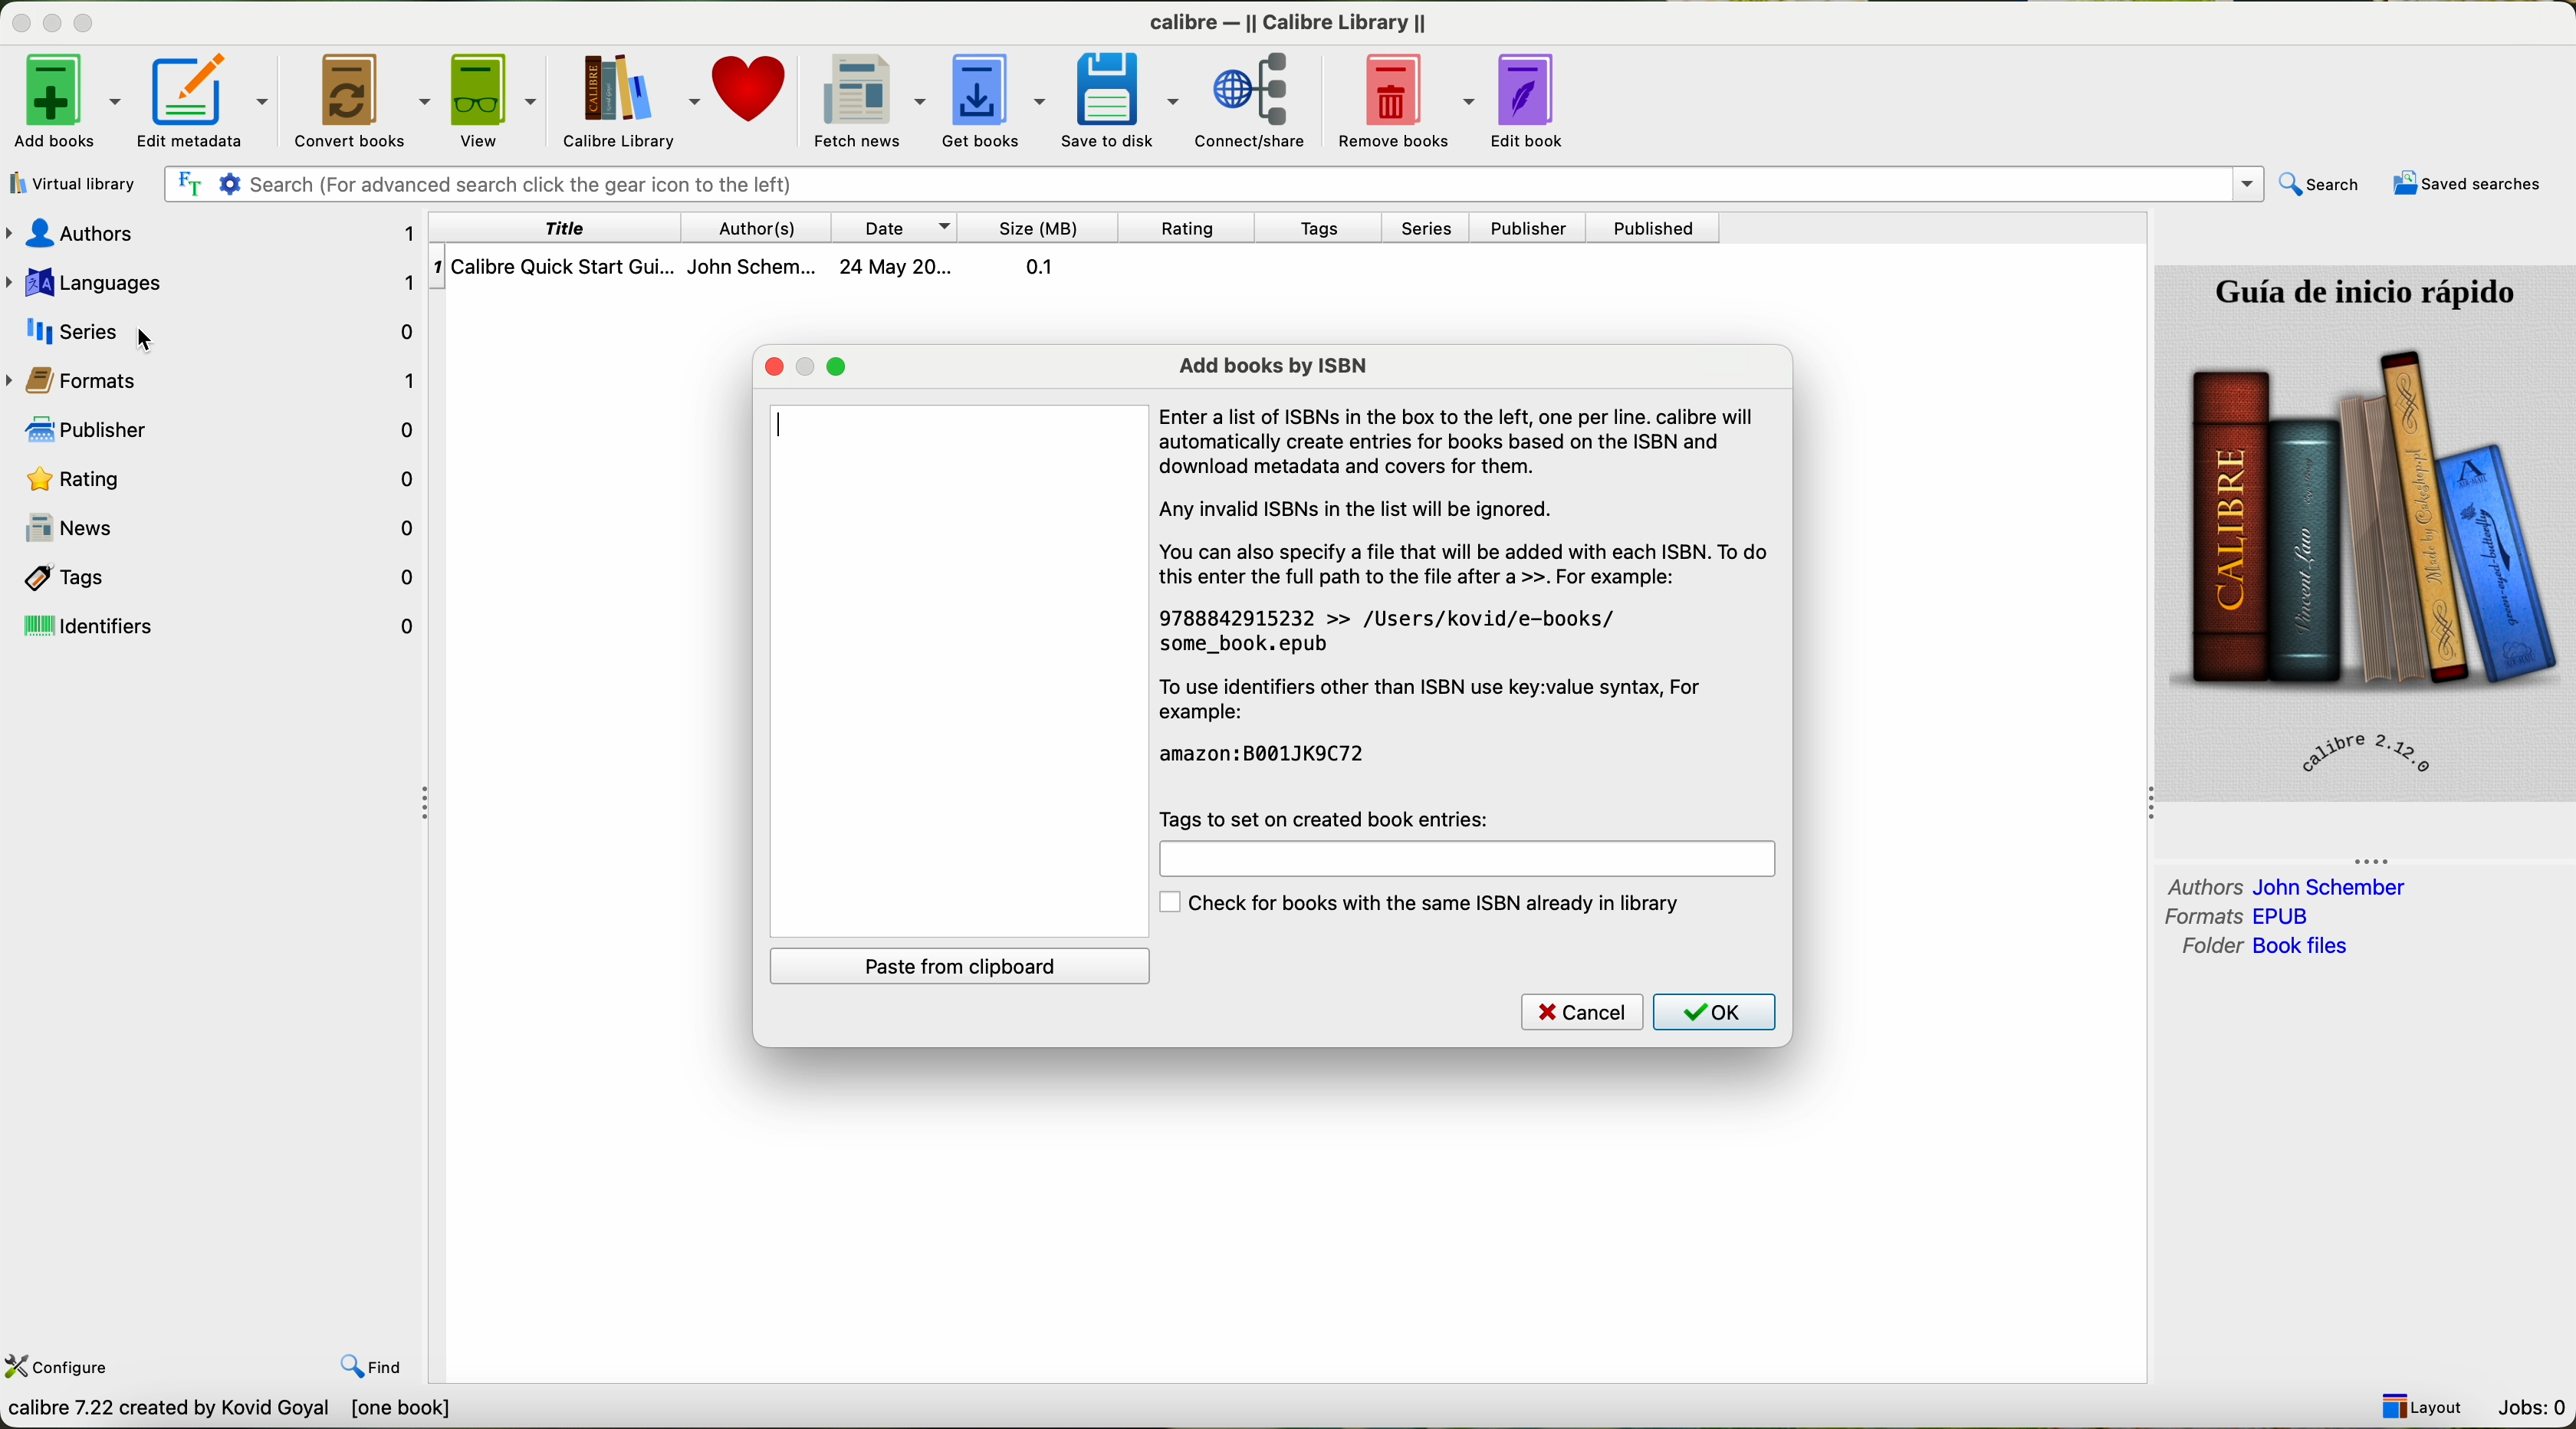 This screenshot has width=2576, height=1429. I want to click on OK button, so click(1714, 1013).